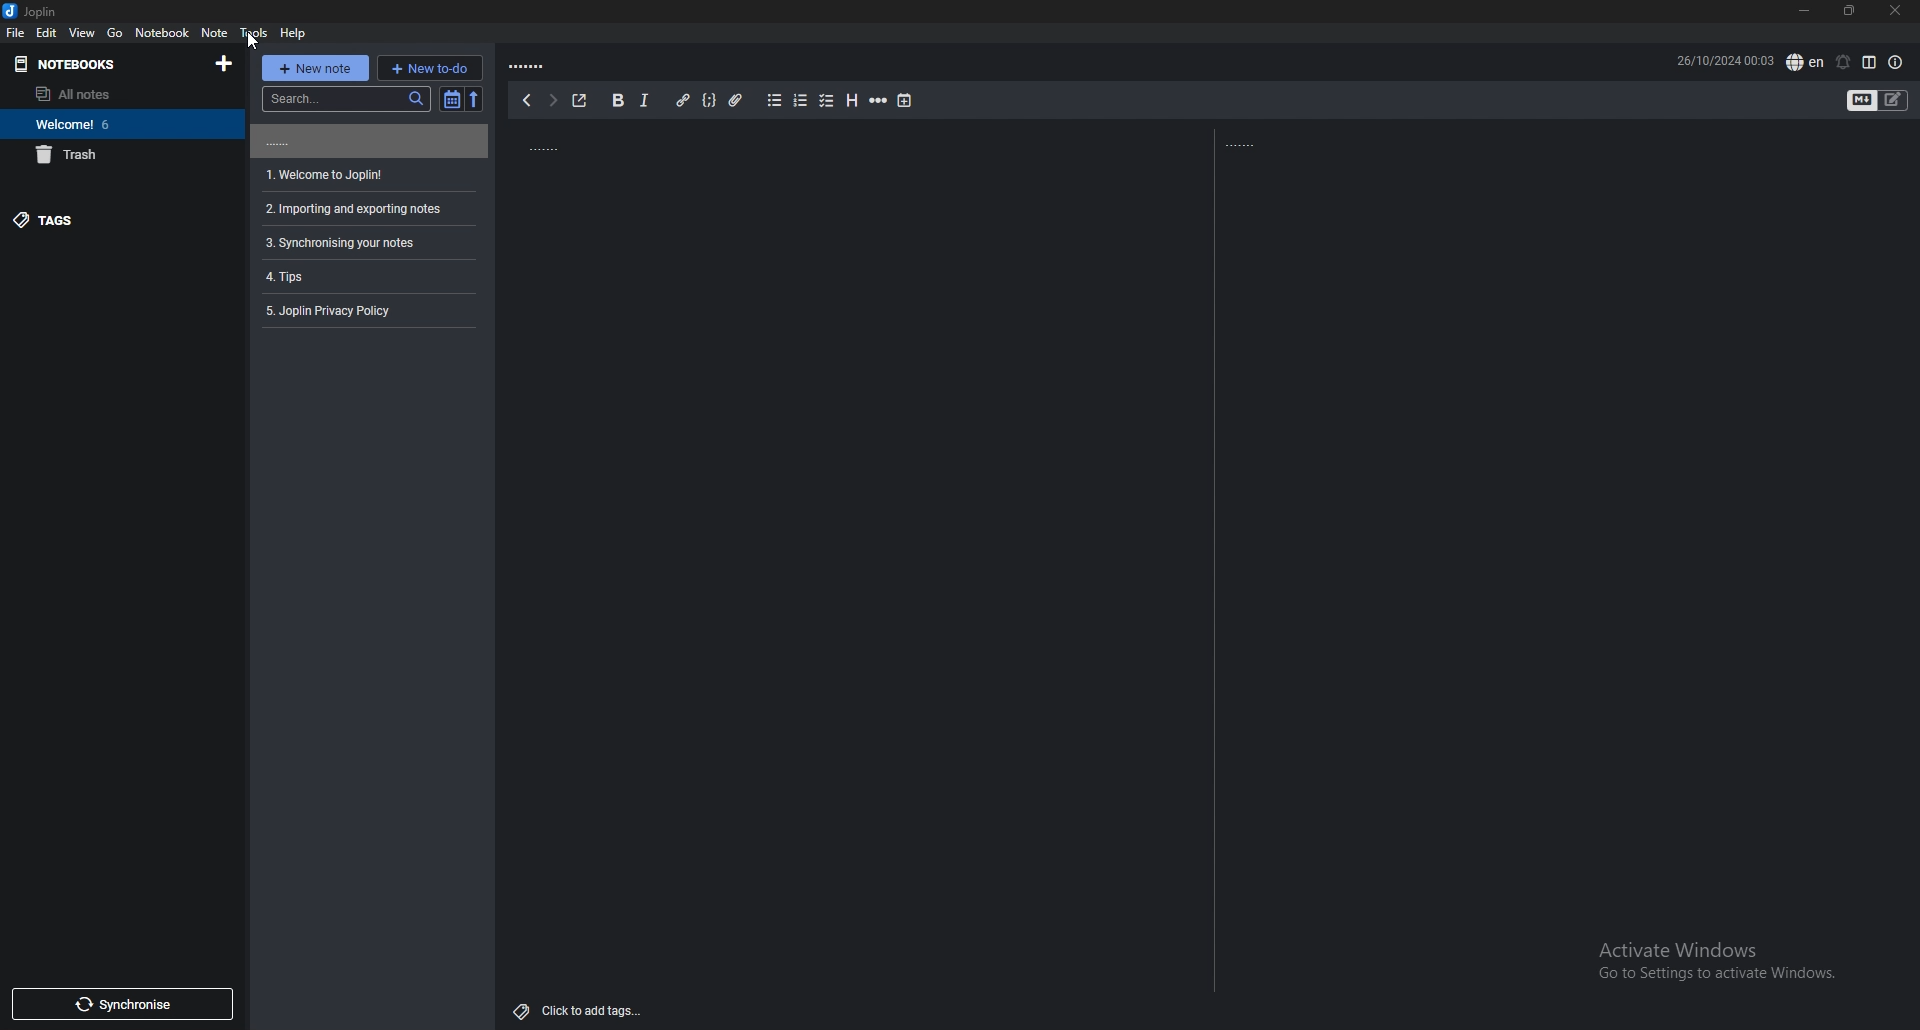  Describe the element at coordinates (735, 100) in the screenshot. I see `add attachment` at that location.